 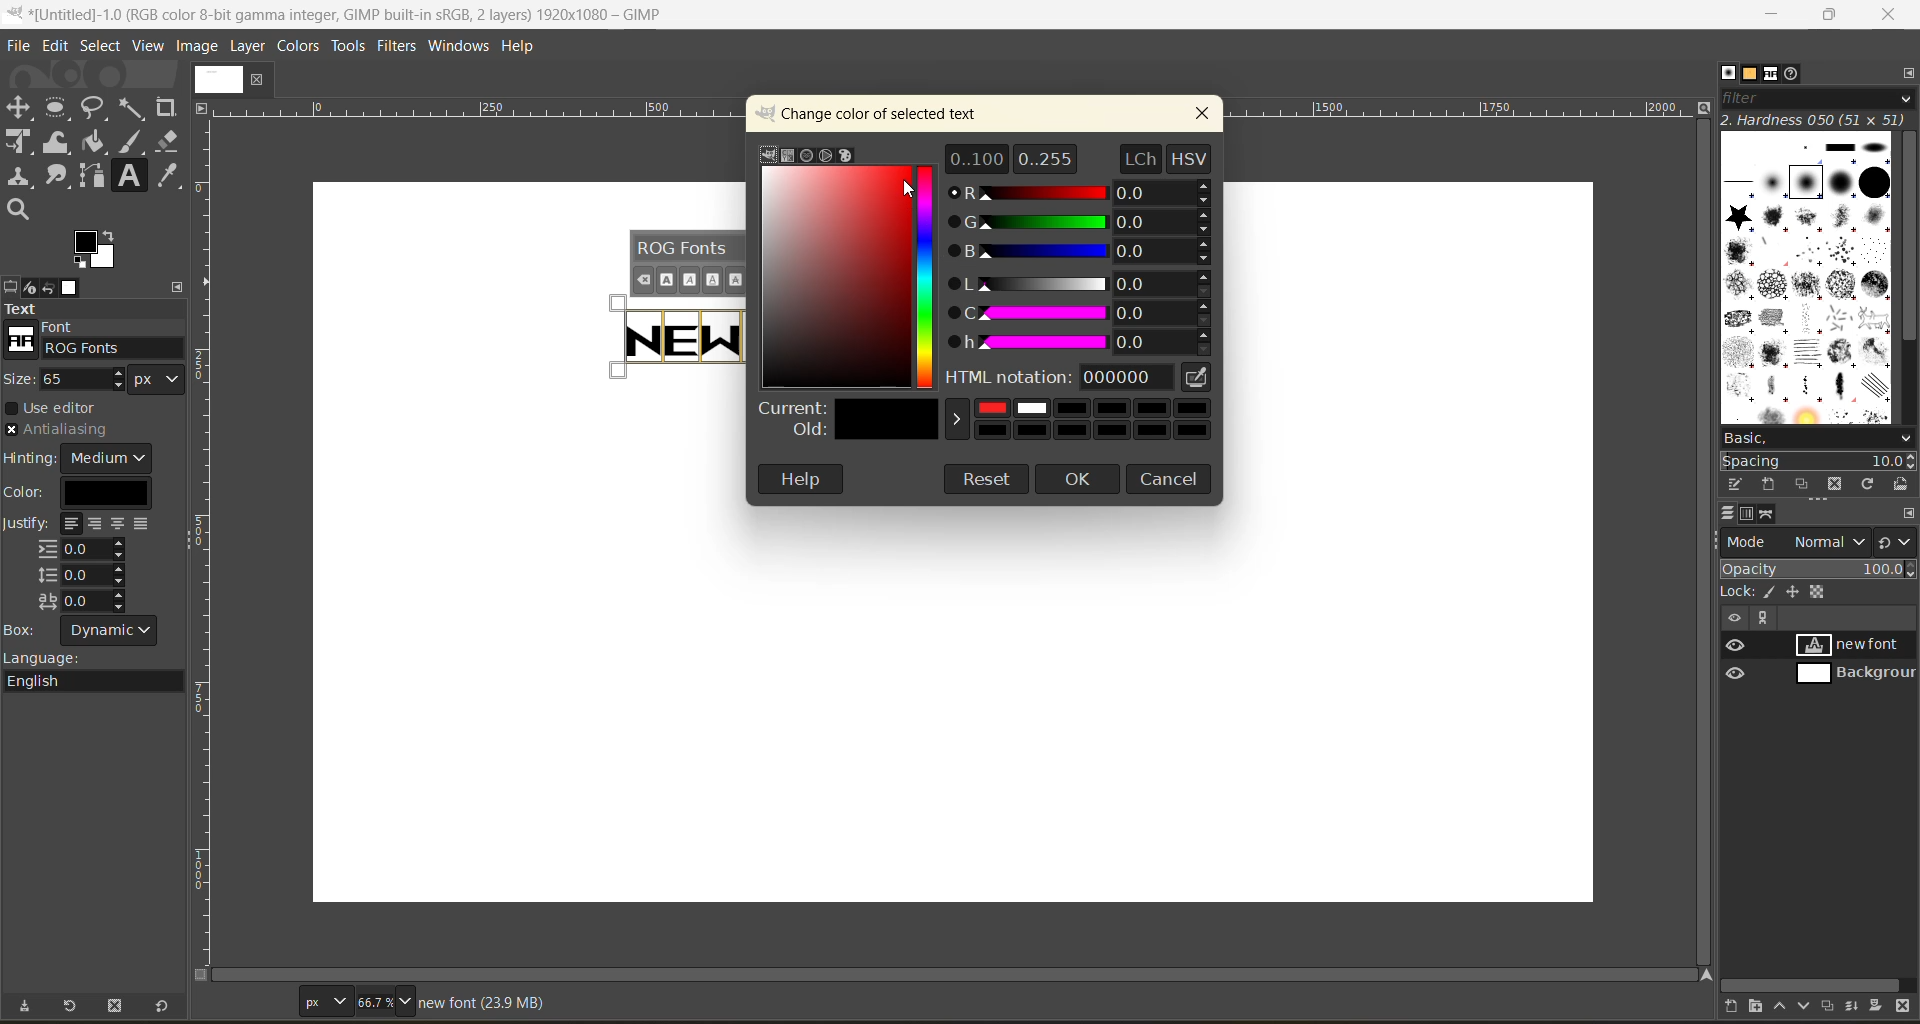 I want to click on device status, so click(x=31, y=288).